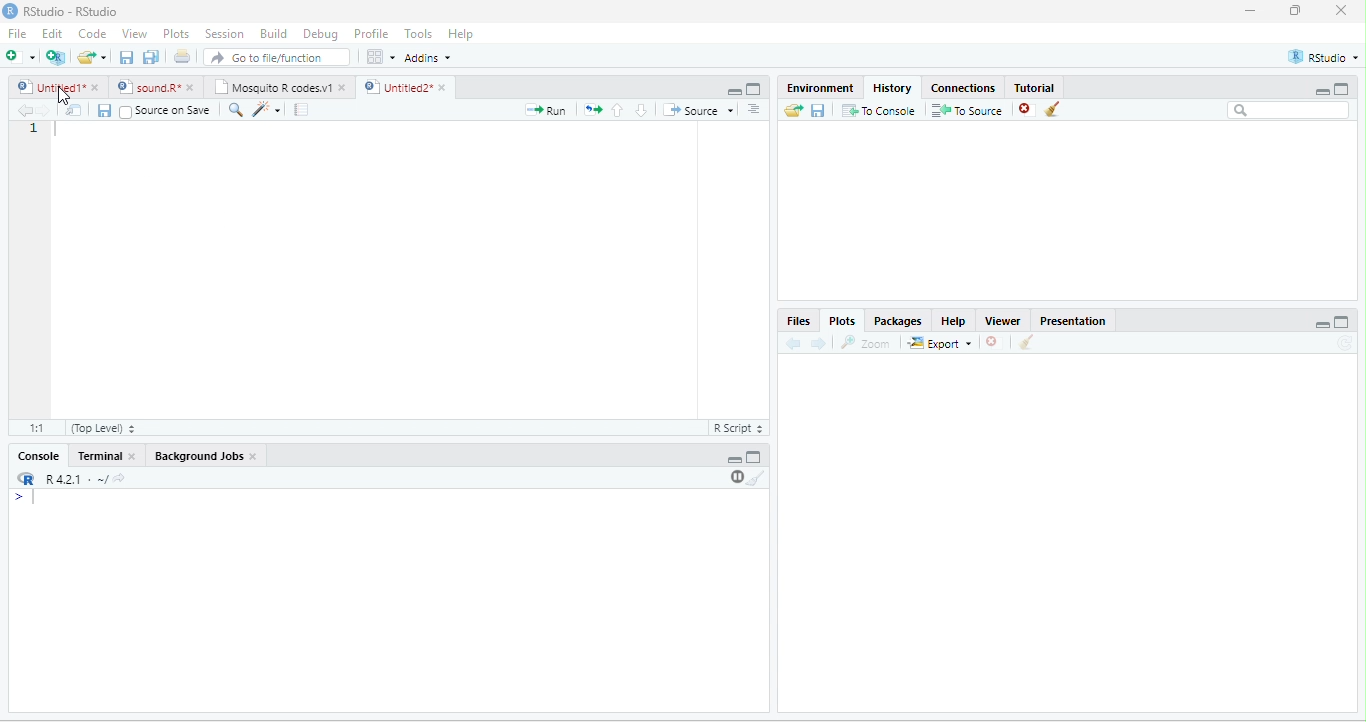  I want to click on maximize, so click(1342, 88).